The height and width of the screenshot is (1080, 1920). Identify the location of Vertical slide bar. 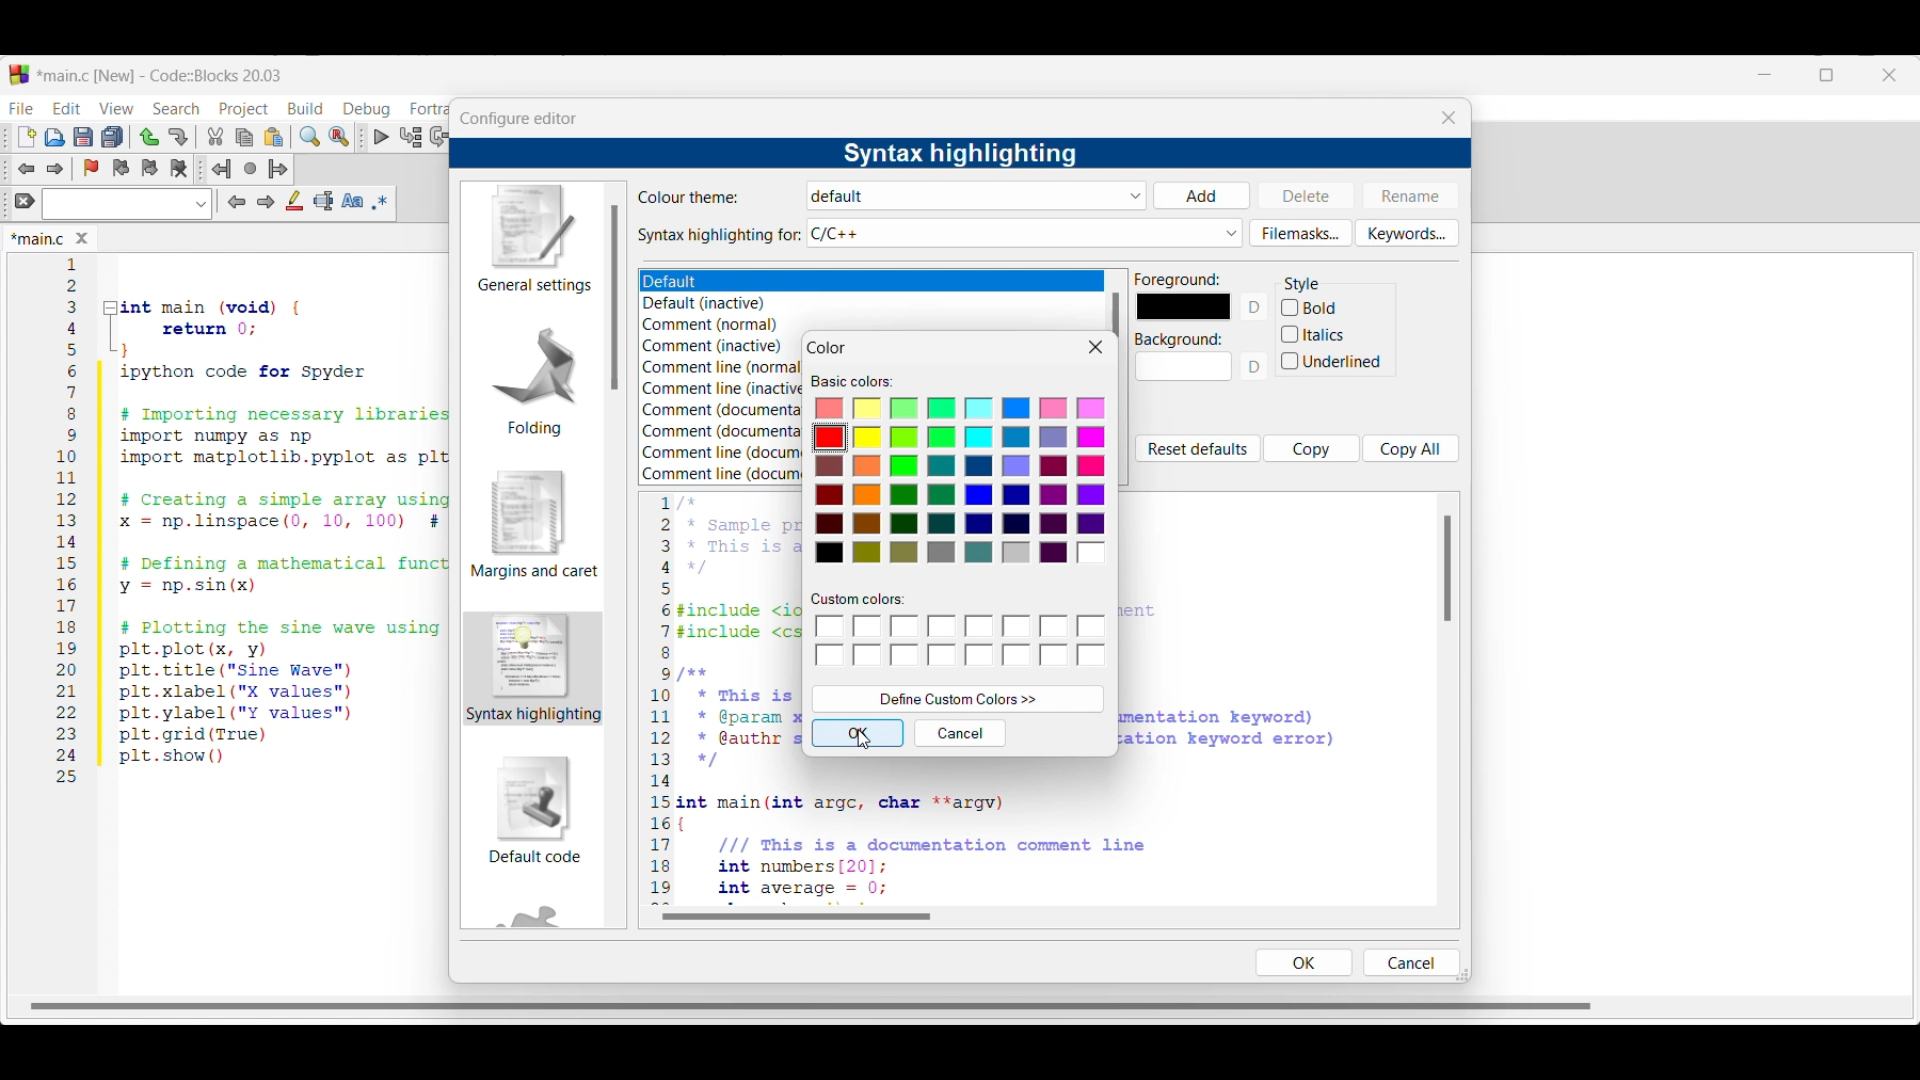
(1116, 315).